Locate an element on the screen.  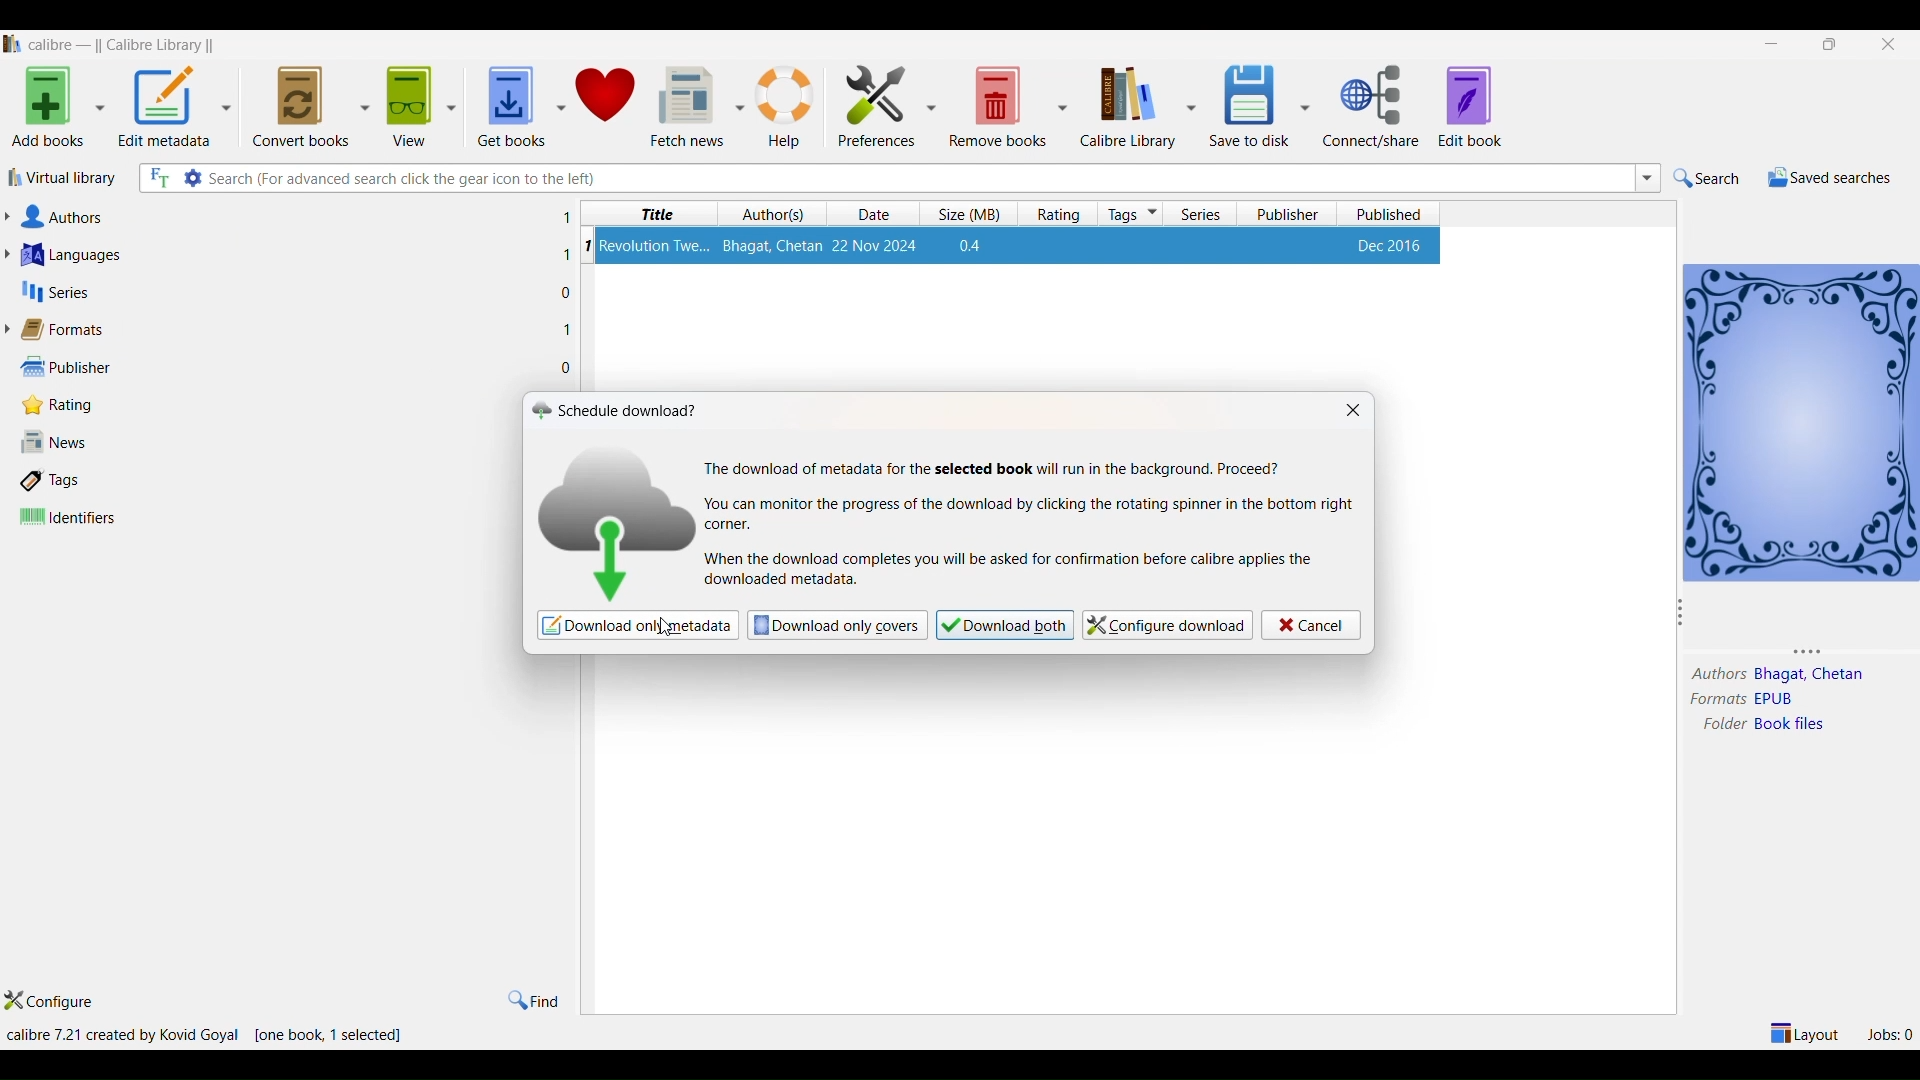
0 is located at coordinates (568, 292).